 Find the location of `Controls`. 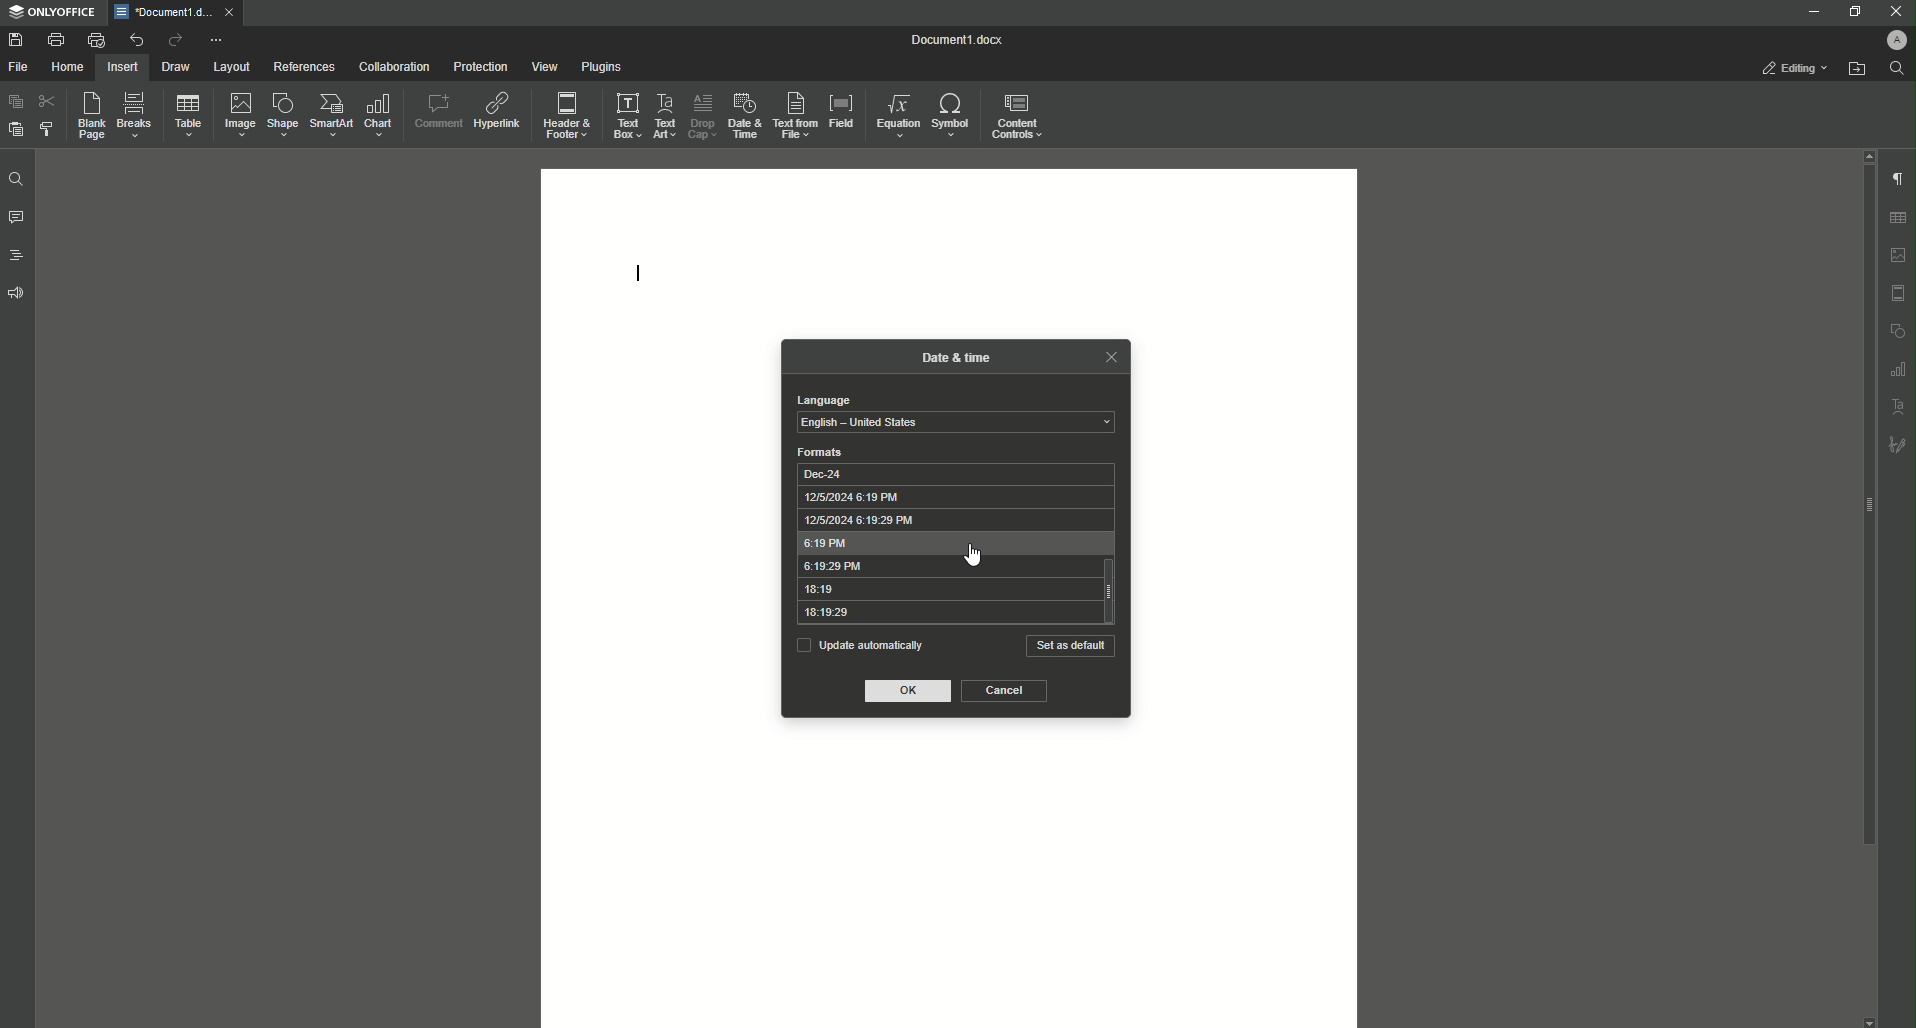

Controls is located at coordinates (1021, 115).